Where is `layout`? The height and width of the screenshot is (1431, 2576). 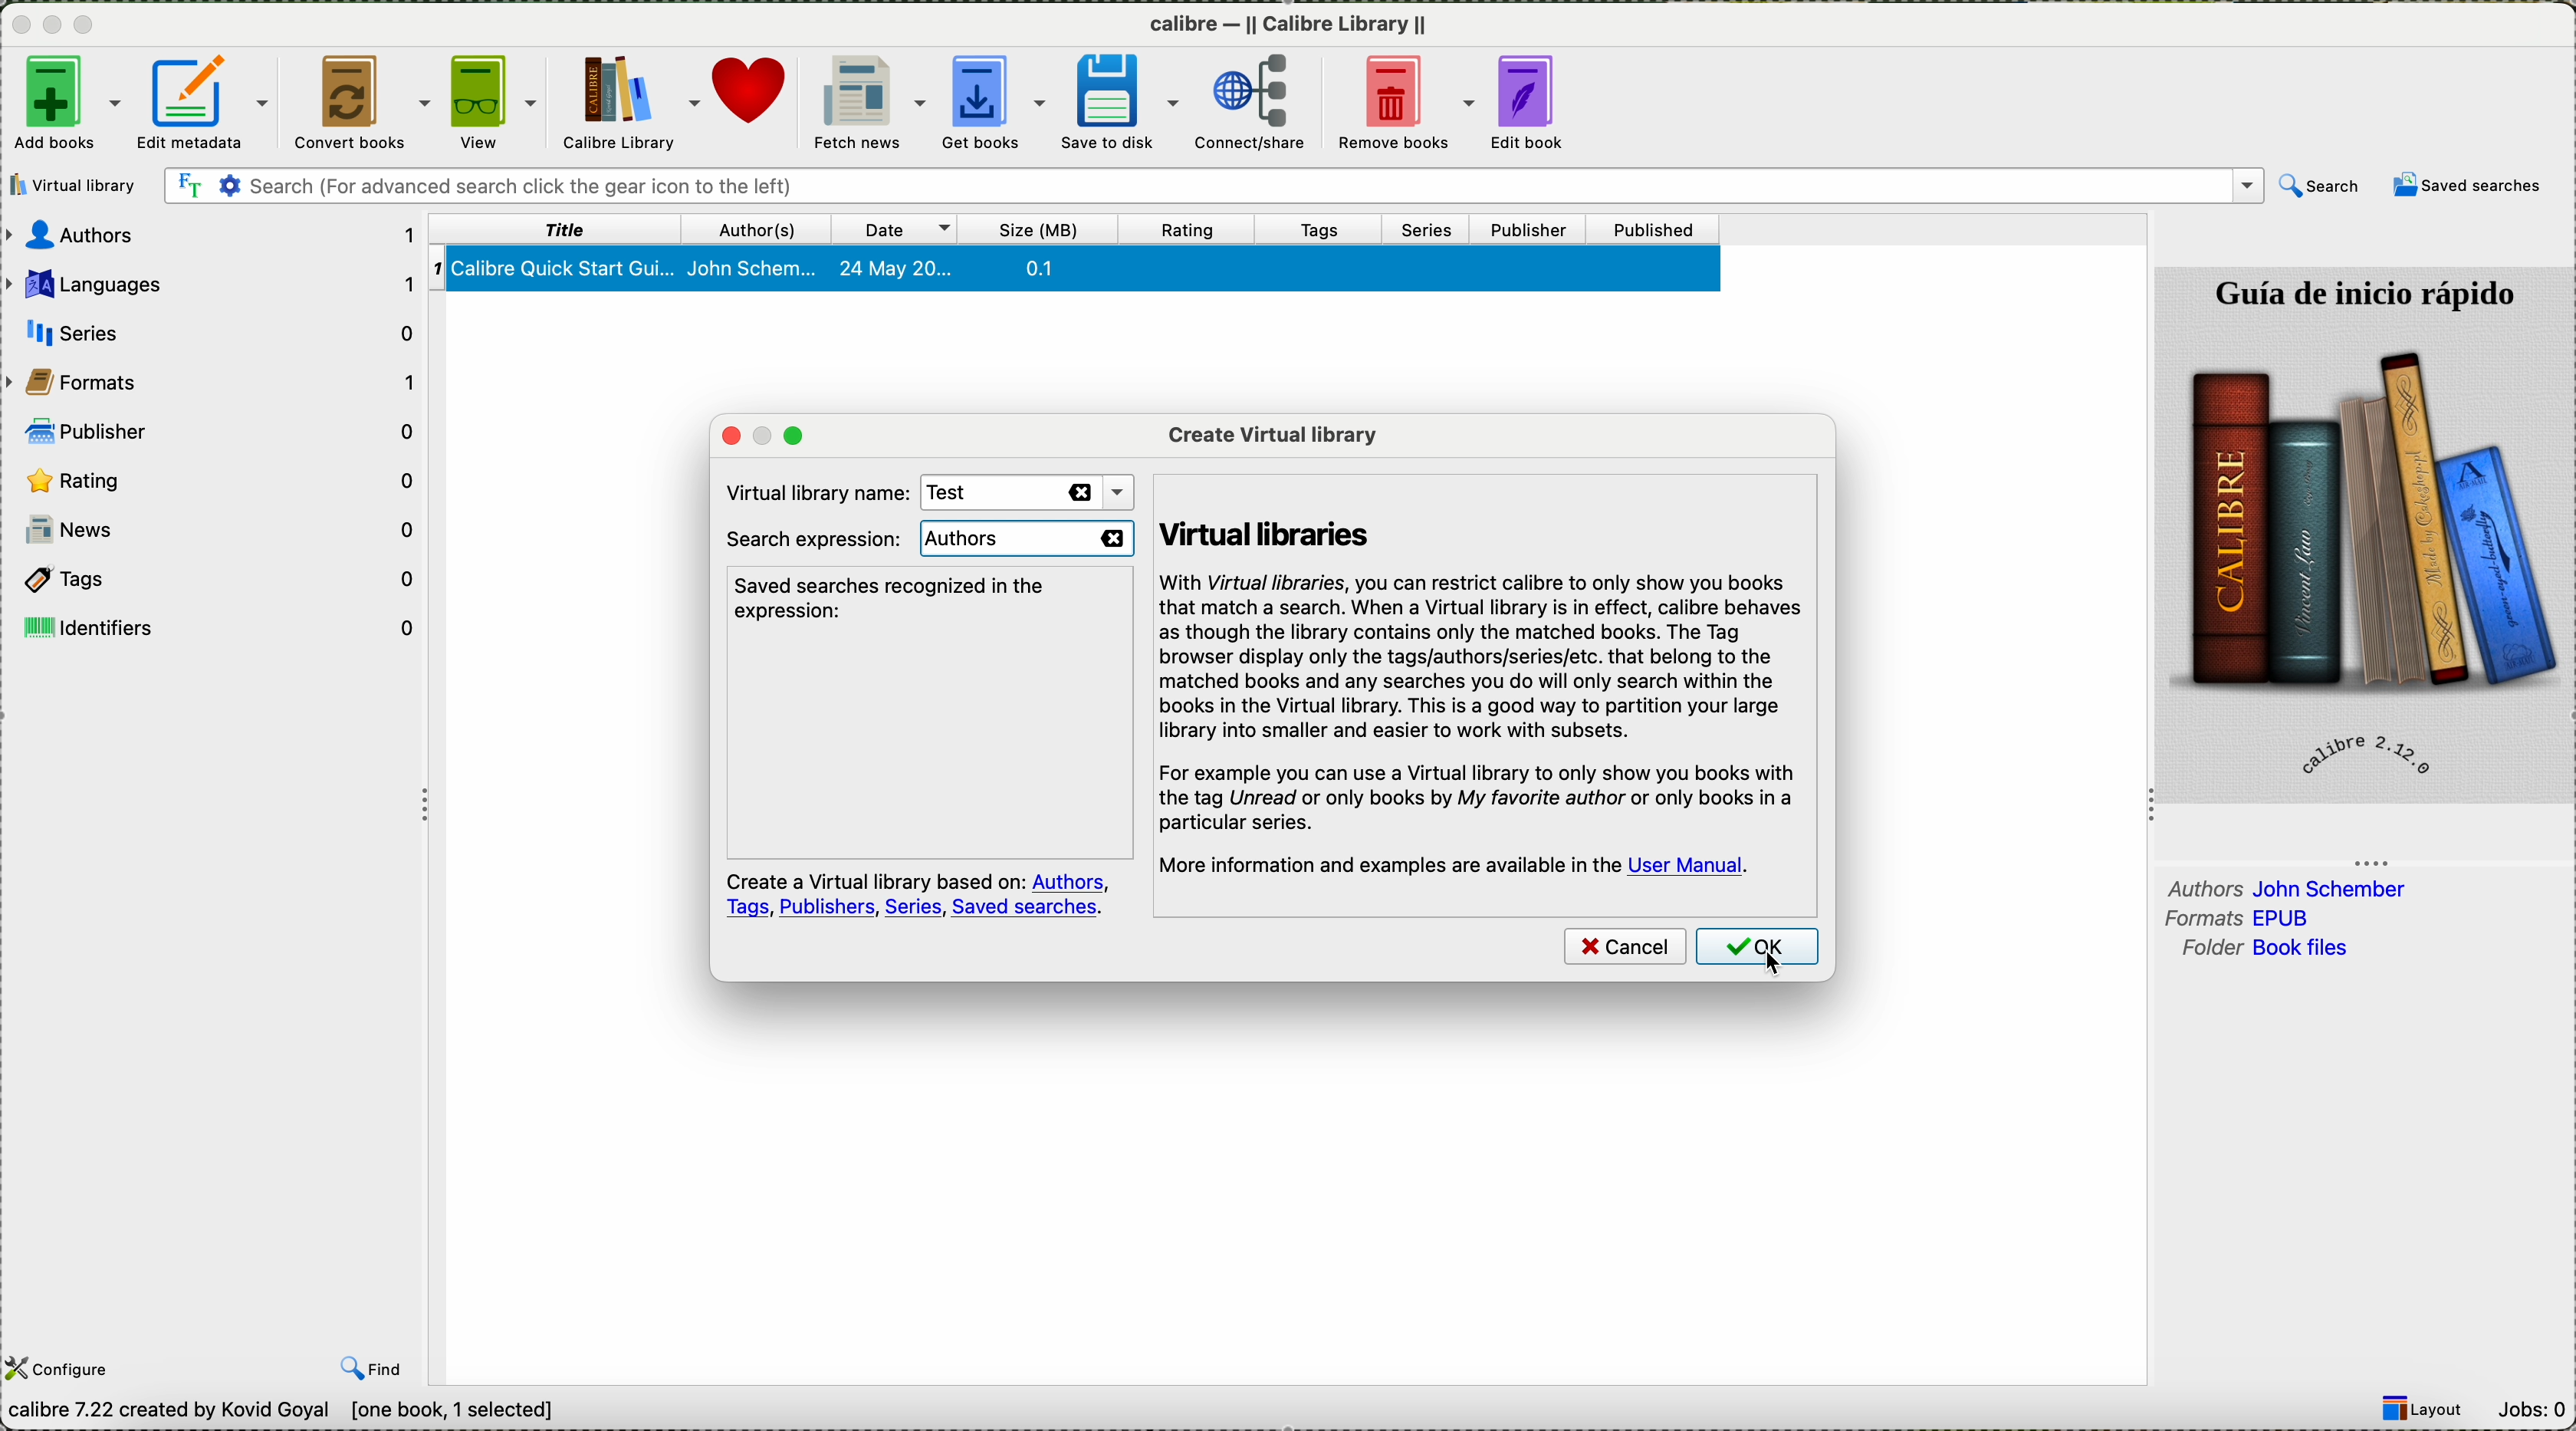
layout is located at coordinates (2429, 1409).